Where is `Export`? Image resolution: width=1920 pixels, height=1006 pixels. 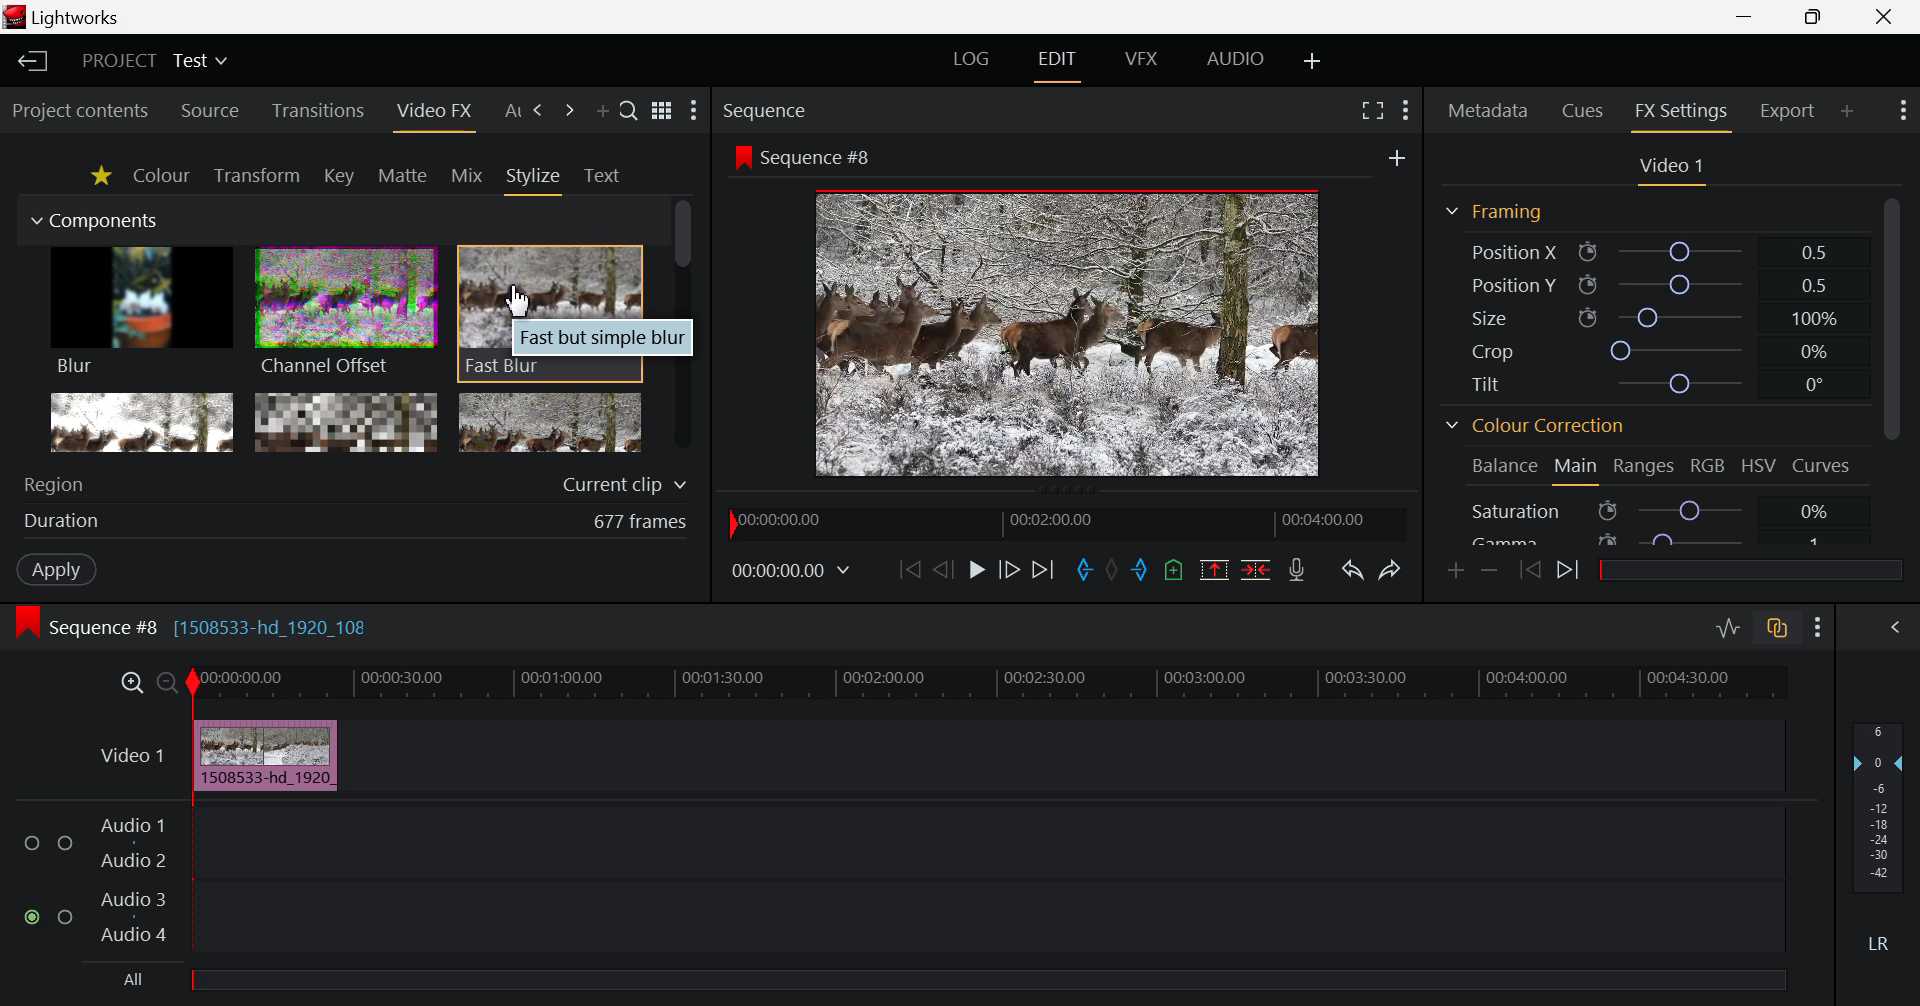
Export is located at coordinates (1789, 110).